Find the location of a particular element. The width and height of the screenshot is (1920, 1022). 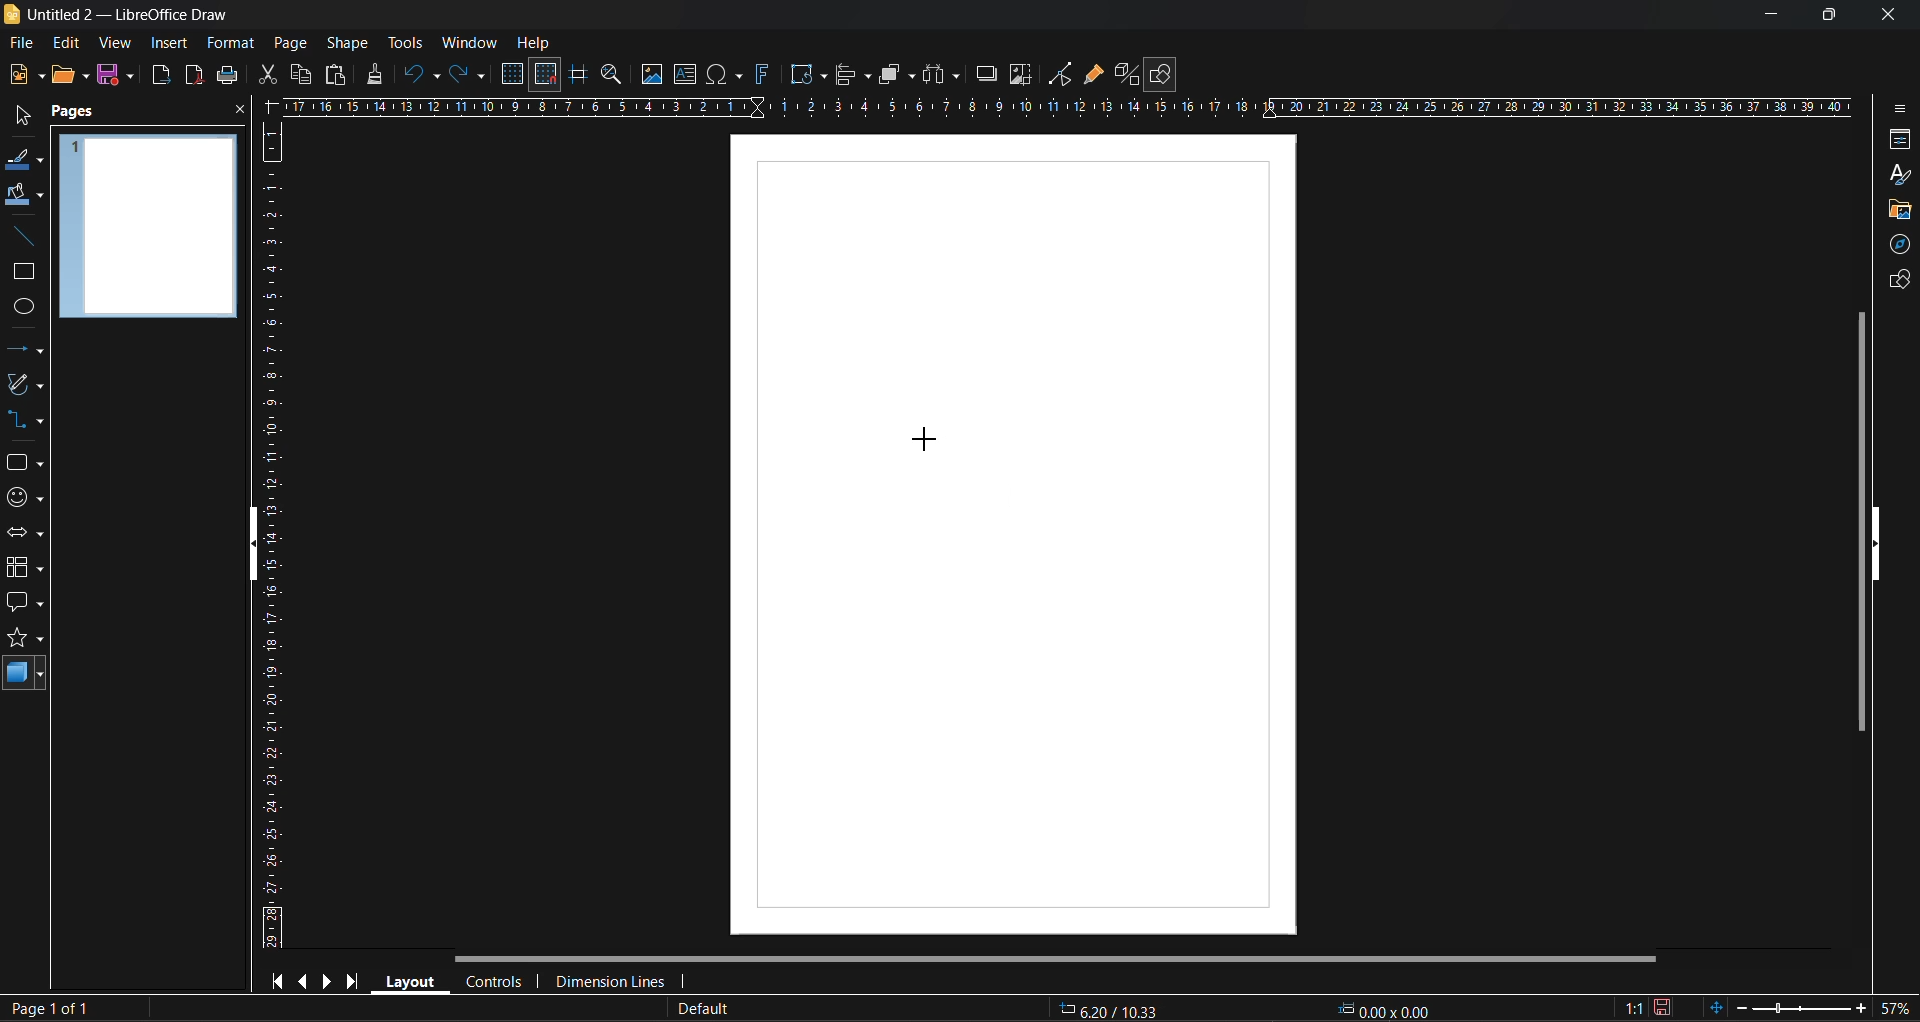

flowchart is located at coordinates (25, 568).